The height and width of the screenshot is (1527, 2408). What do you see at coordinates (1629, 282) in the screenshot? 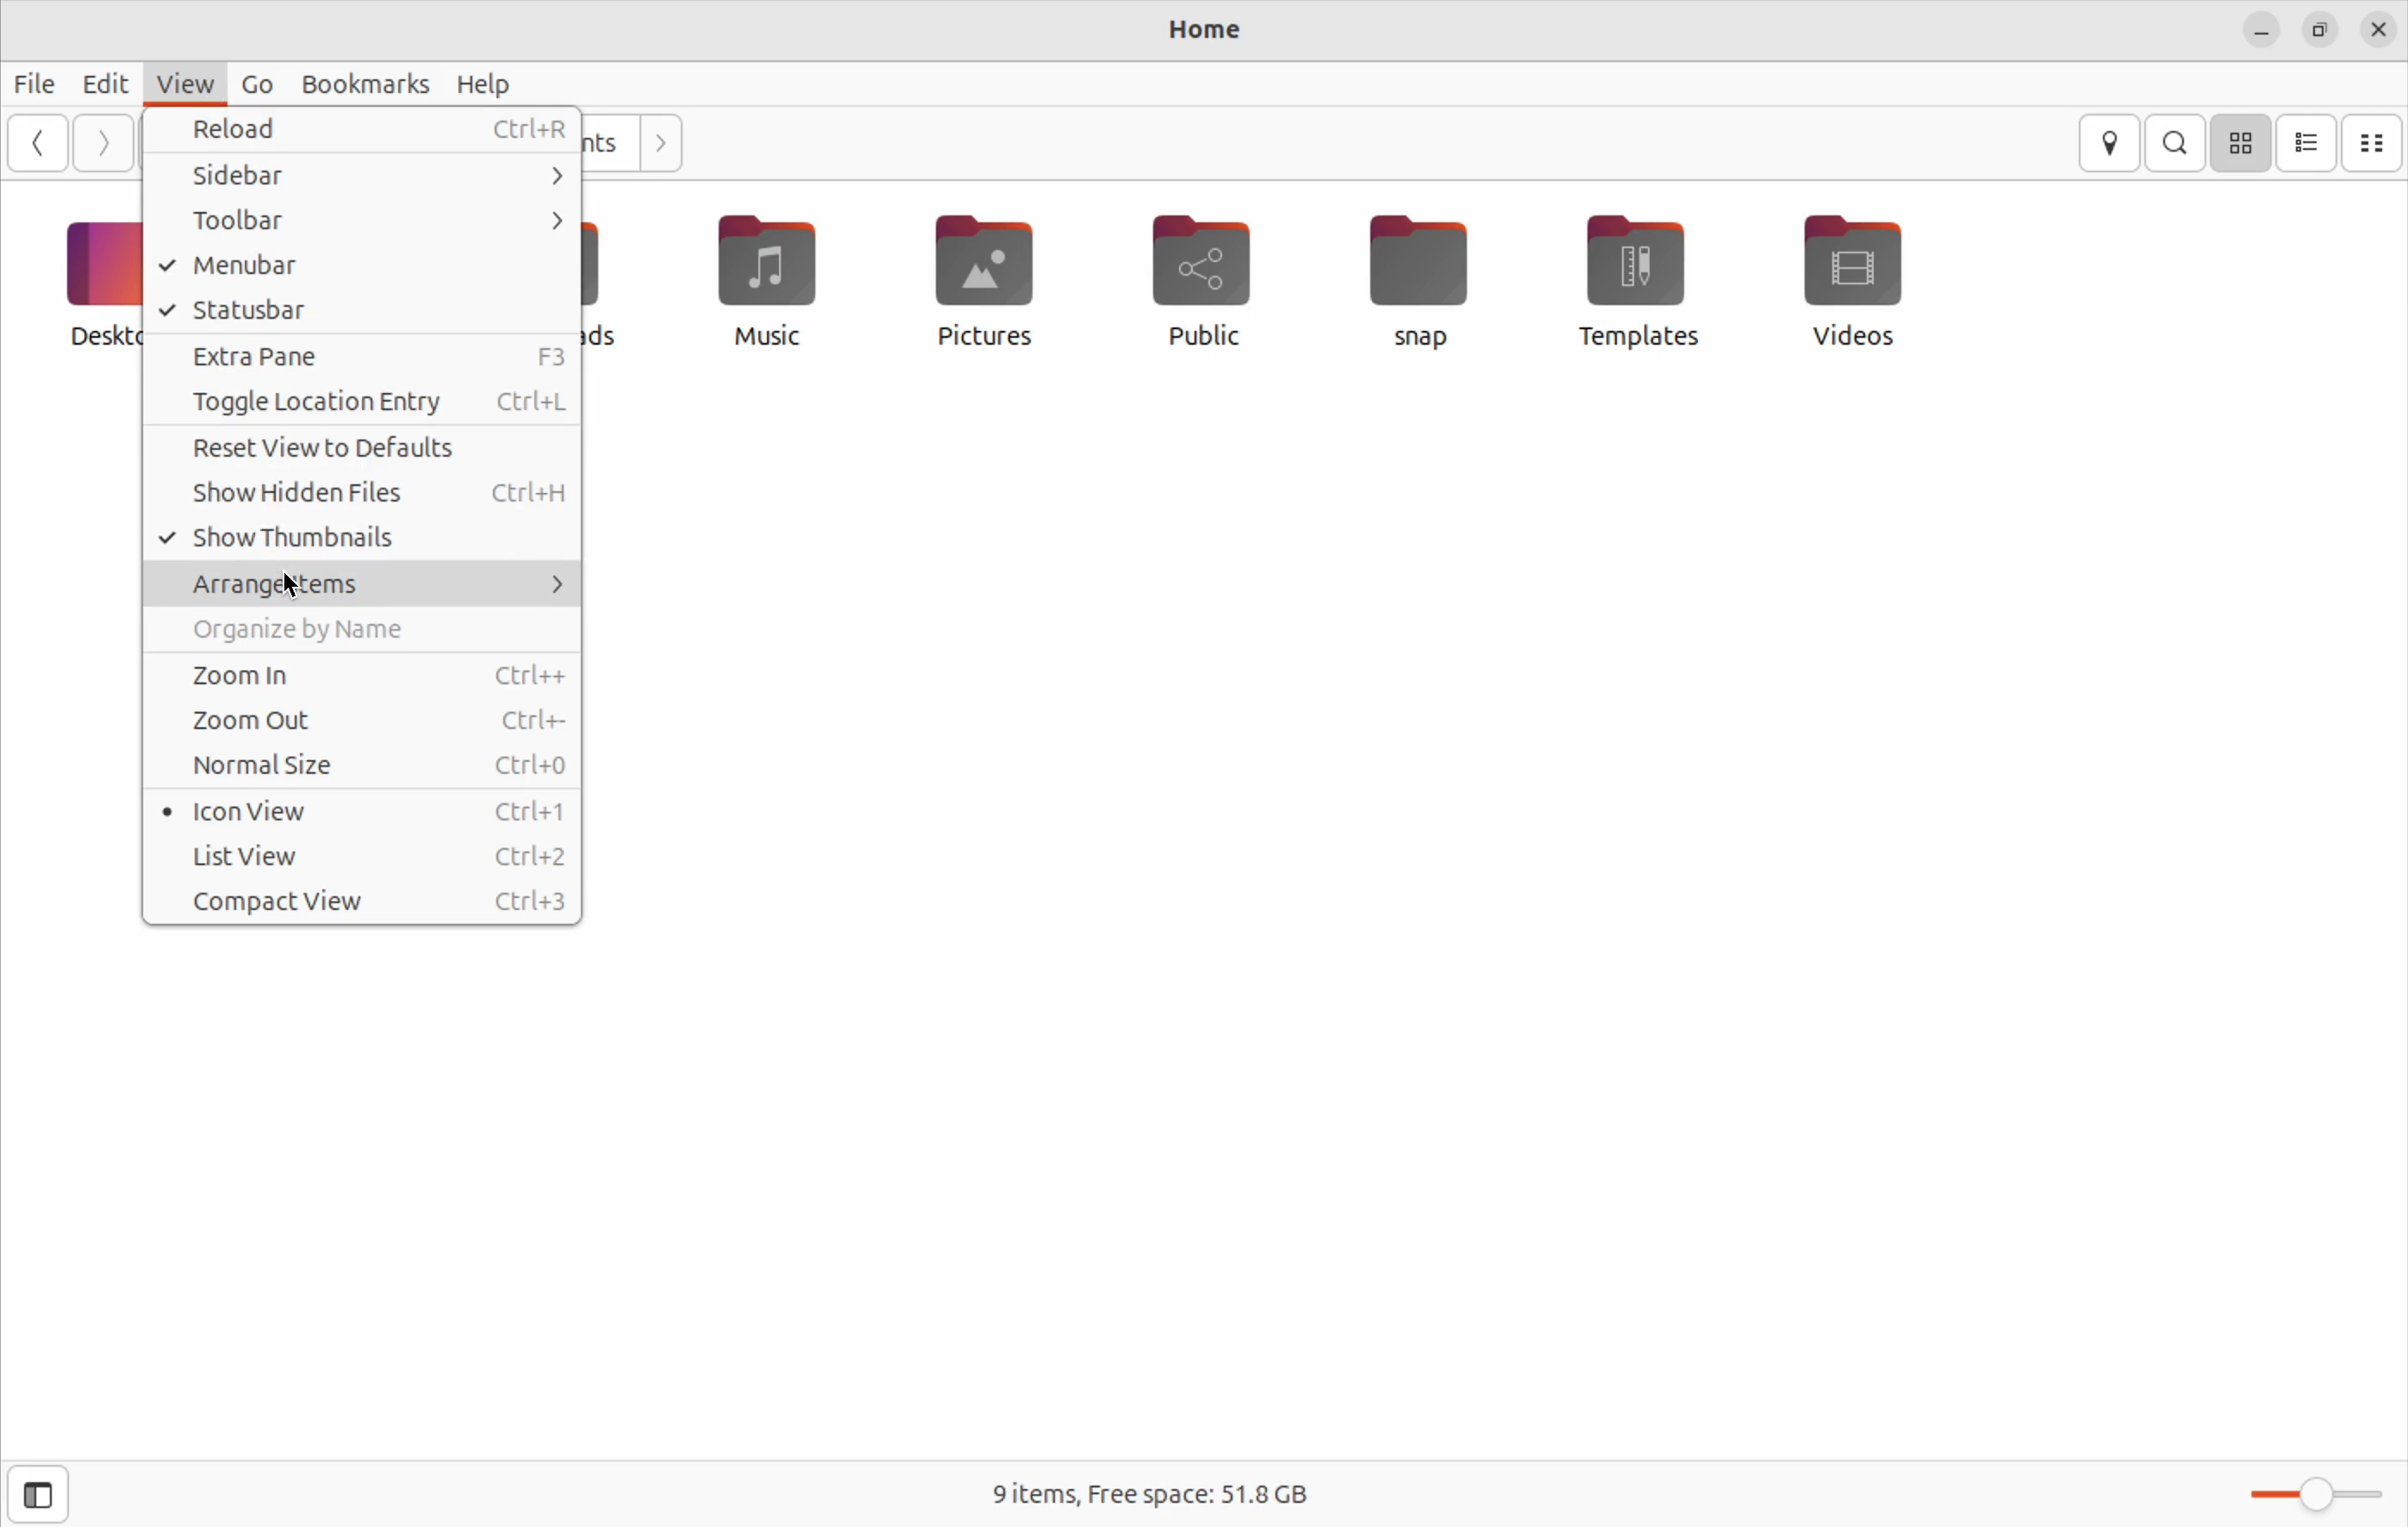
I see `templates` at bounding box center [1629, 282].